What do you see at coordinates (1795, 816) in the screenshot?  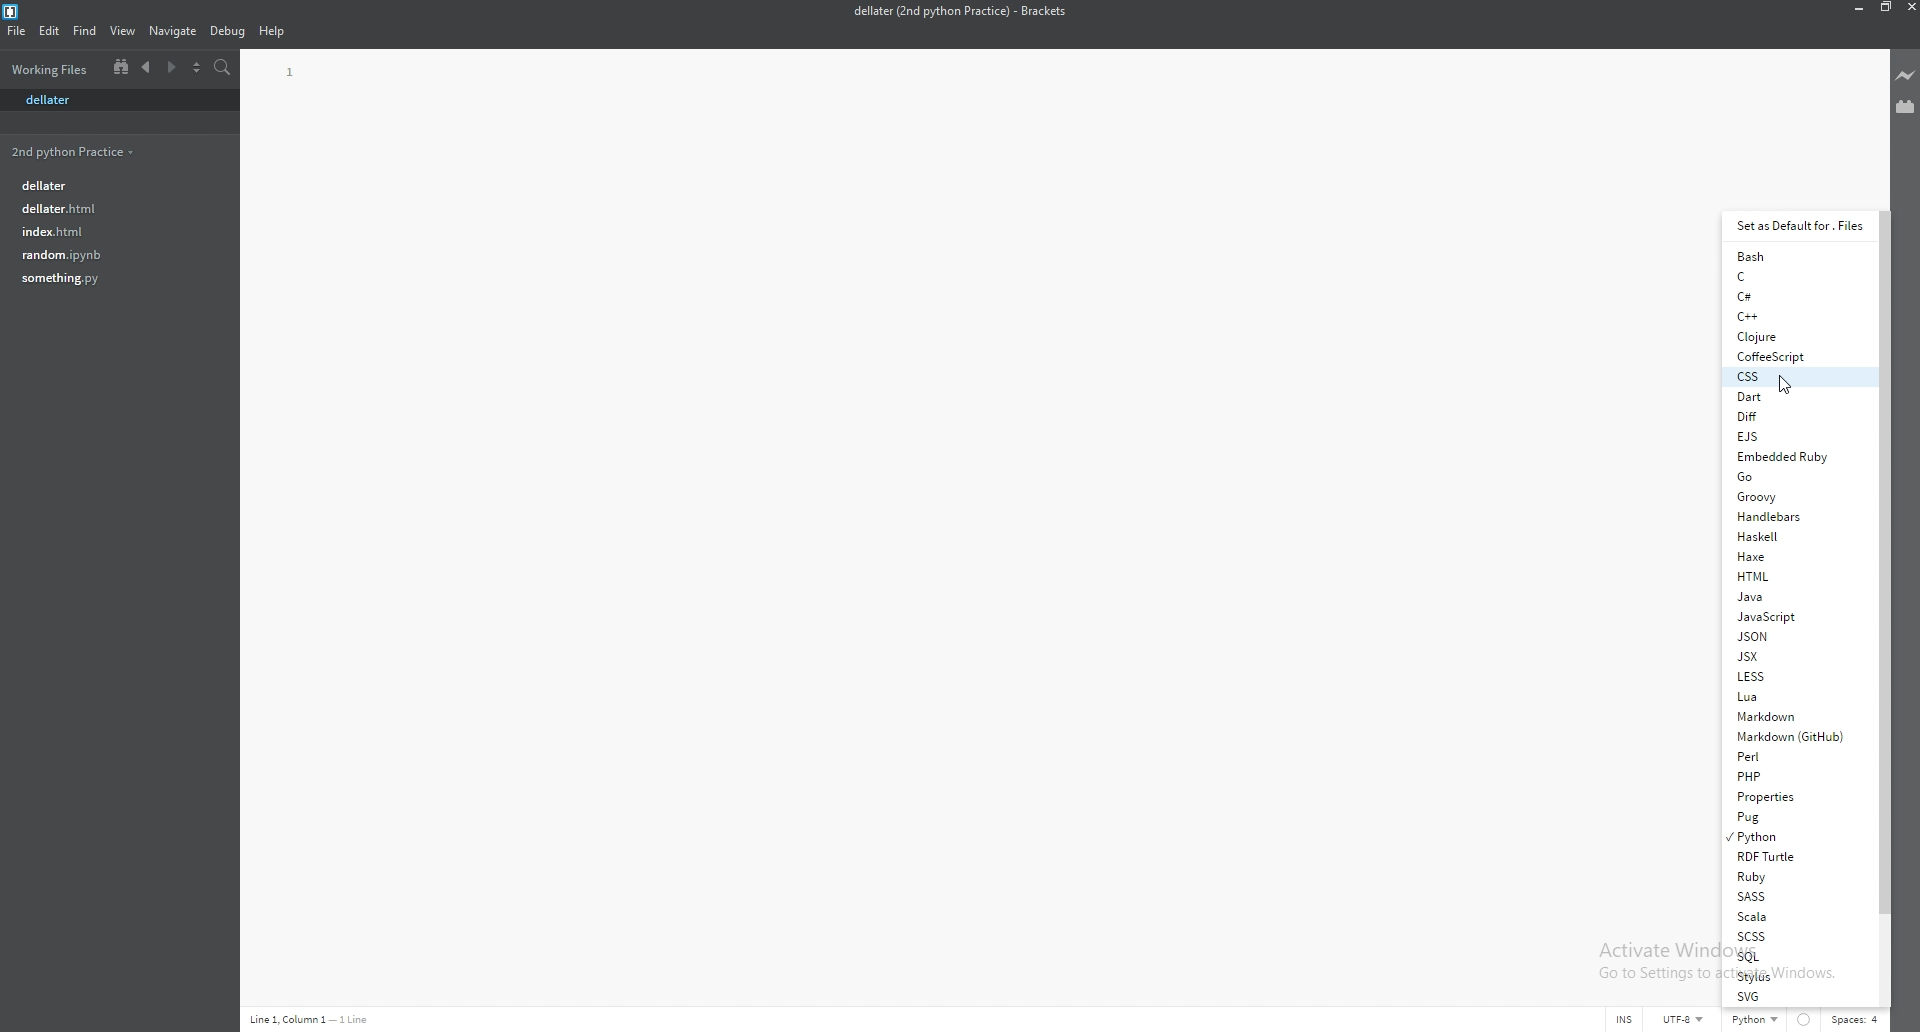 I see `pug` at bounding box center [1795, 816].